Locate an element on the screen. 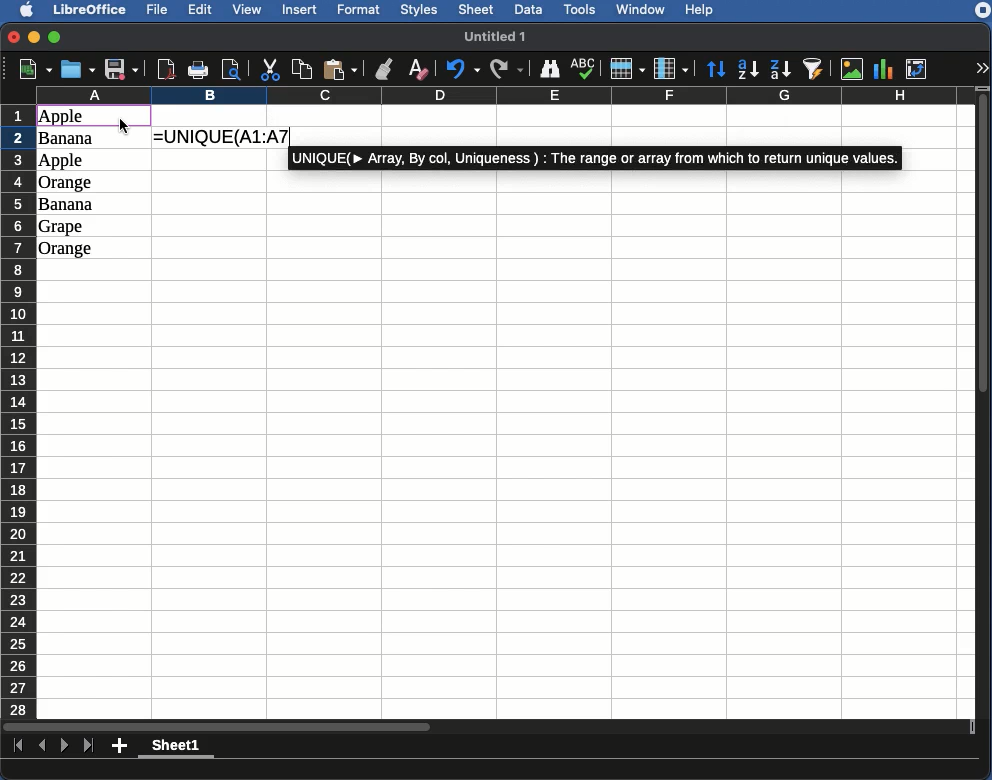 The height and width of the screenshot is (780, 992). Rows is located at coordinates (19, 408).